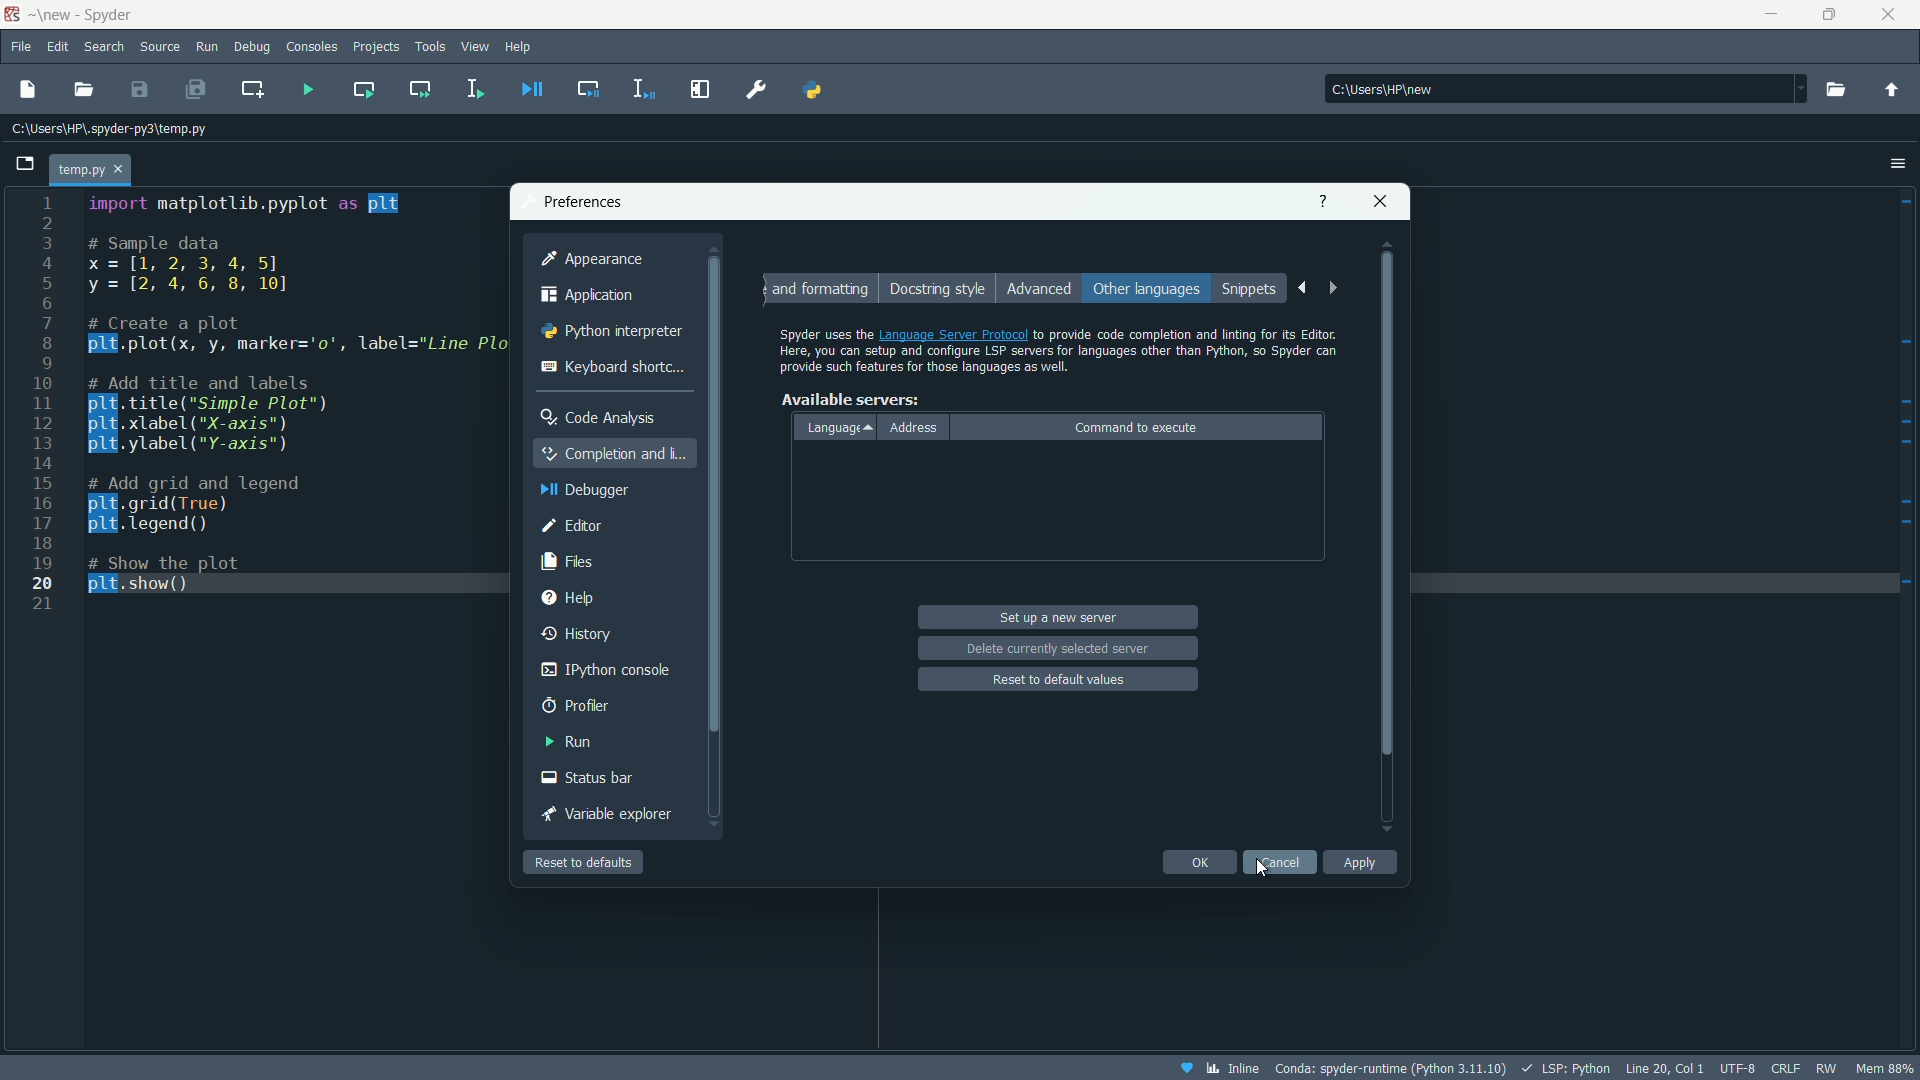 This screenshot has height=1080, width=1920. I want to click on minimize, so click(1769, 15).